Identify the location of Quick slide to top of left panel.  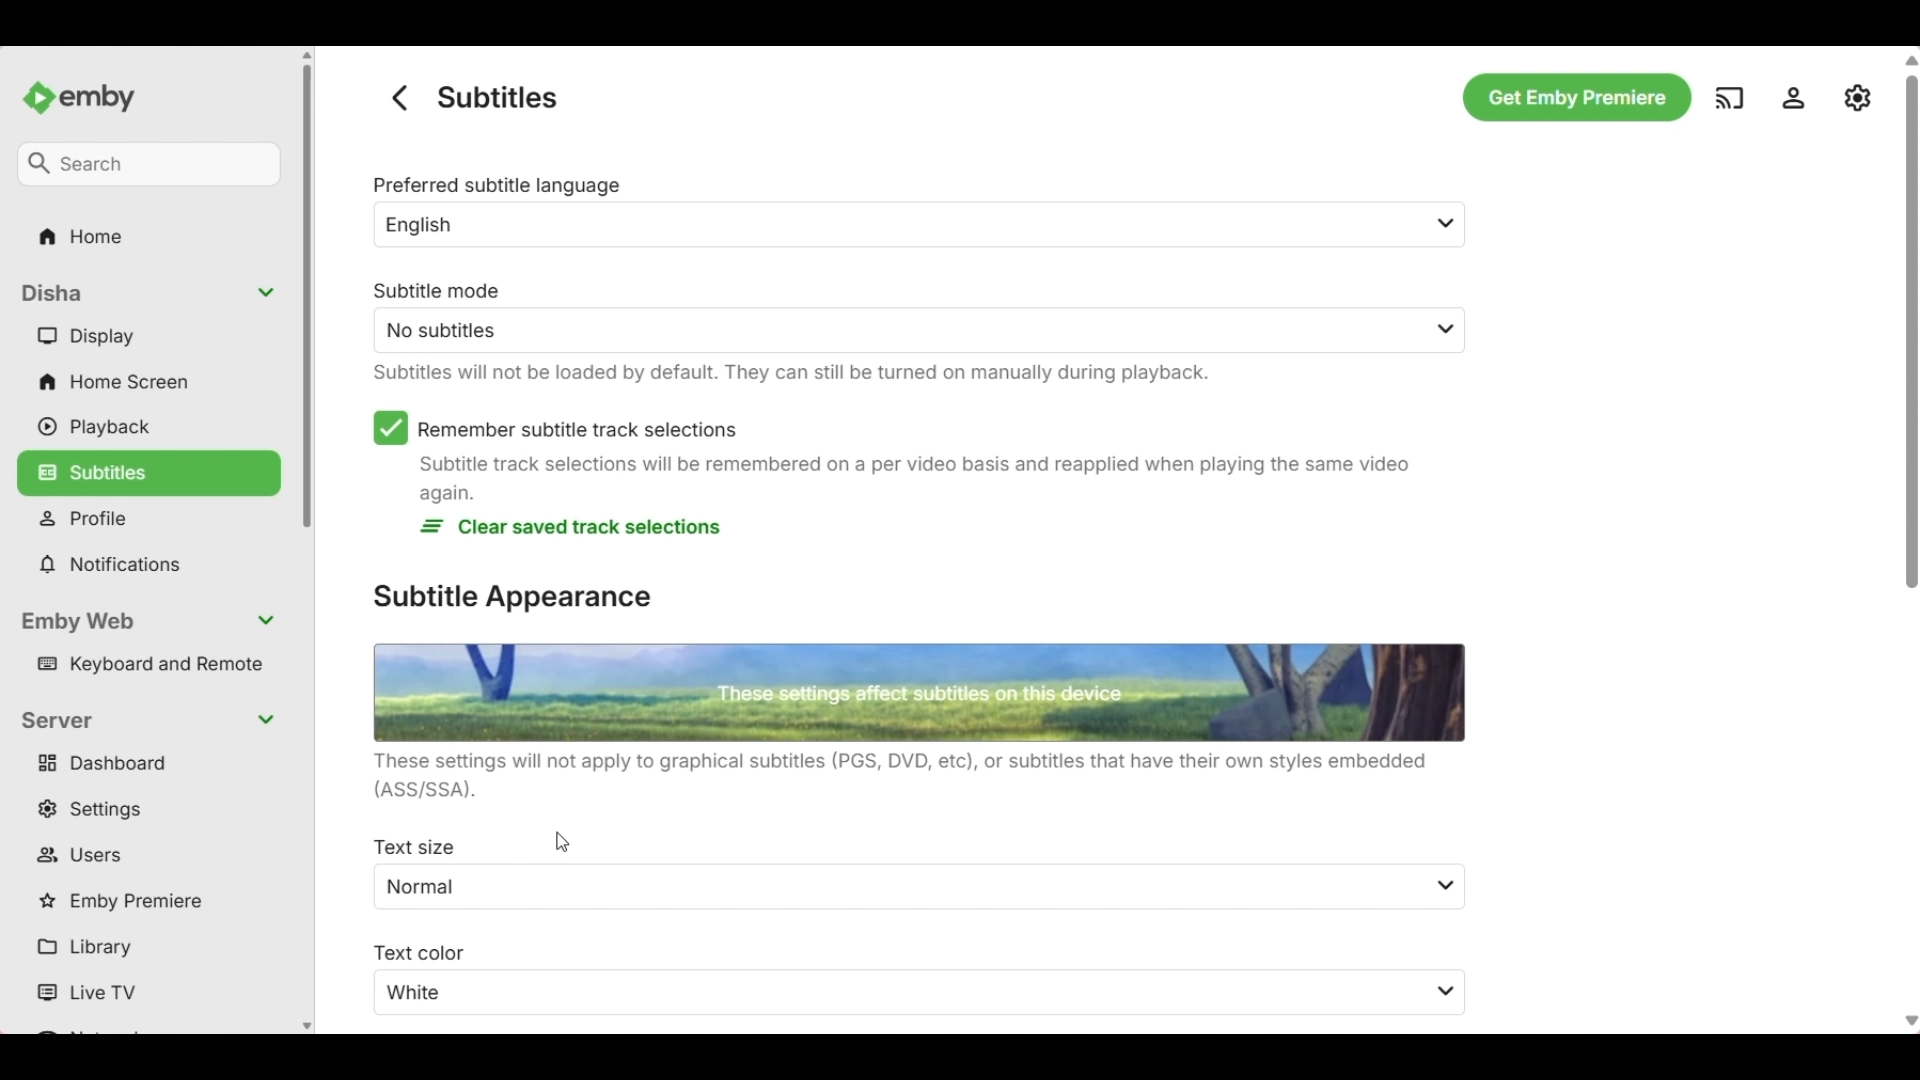
(307, 55).